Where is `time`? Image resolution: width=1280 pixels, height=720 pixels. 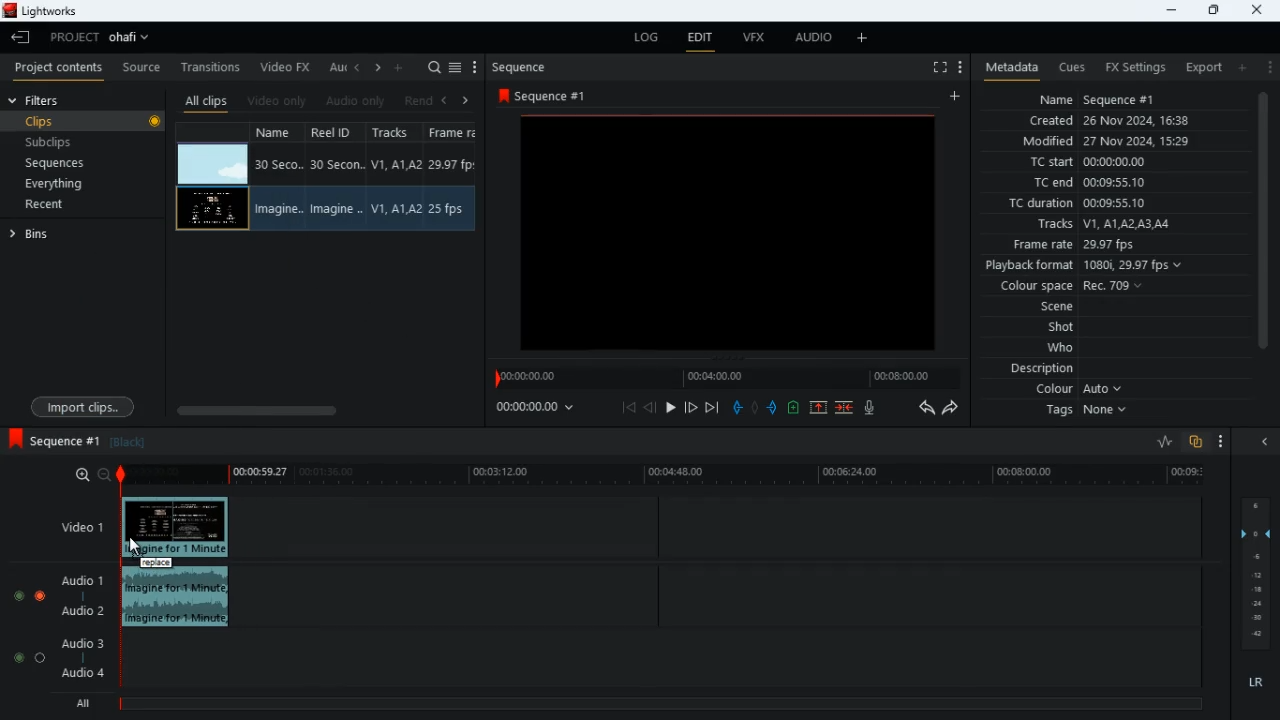 time is located at coordinates (544, 406).